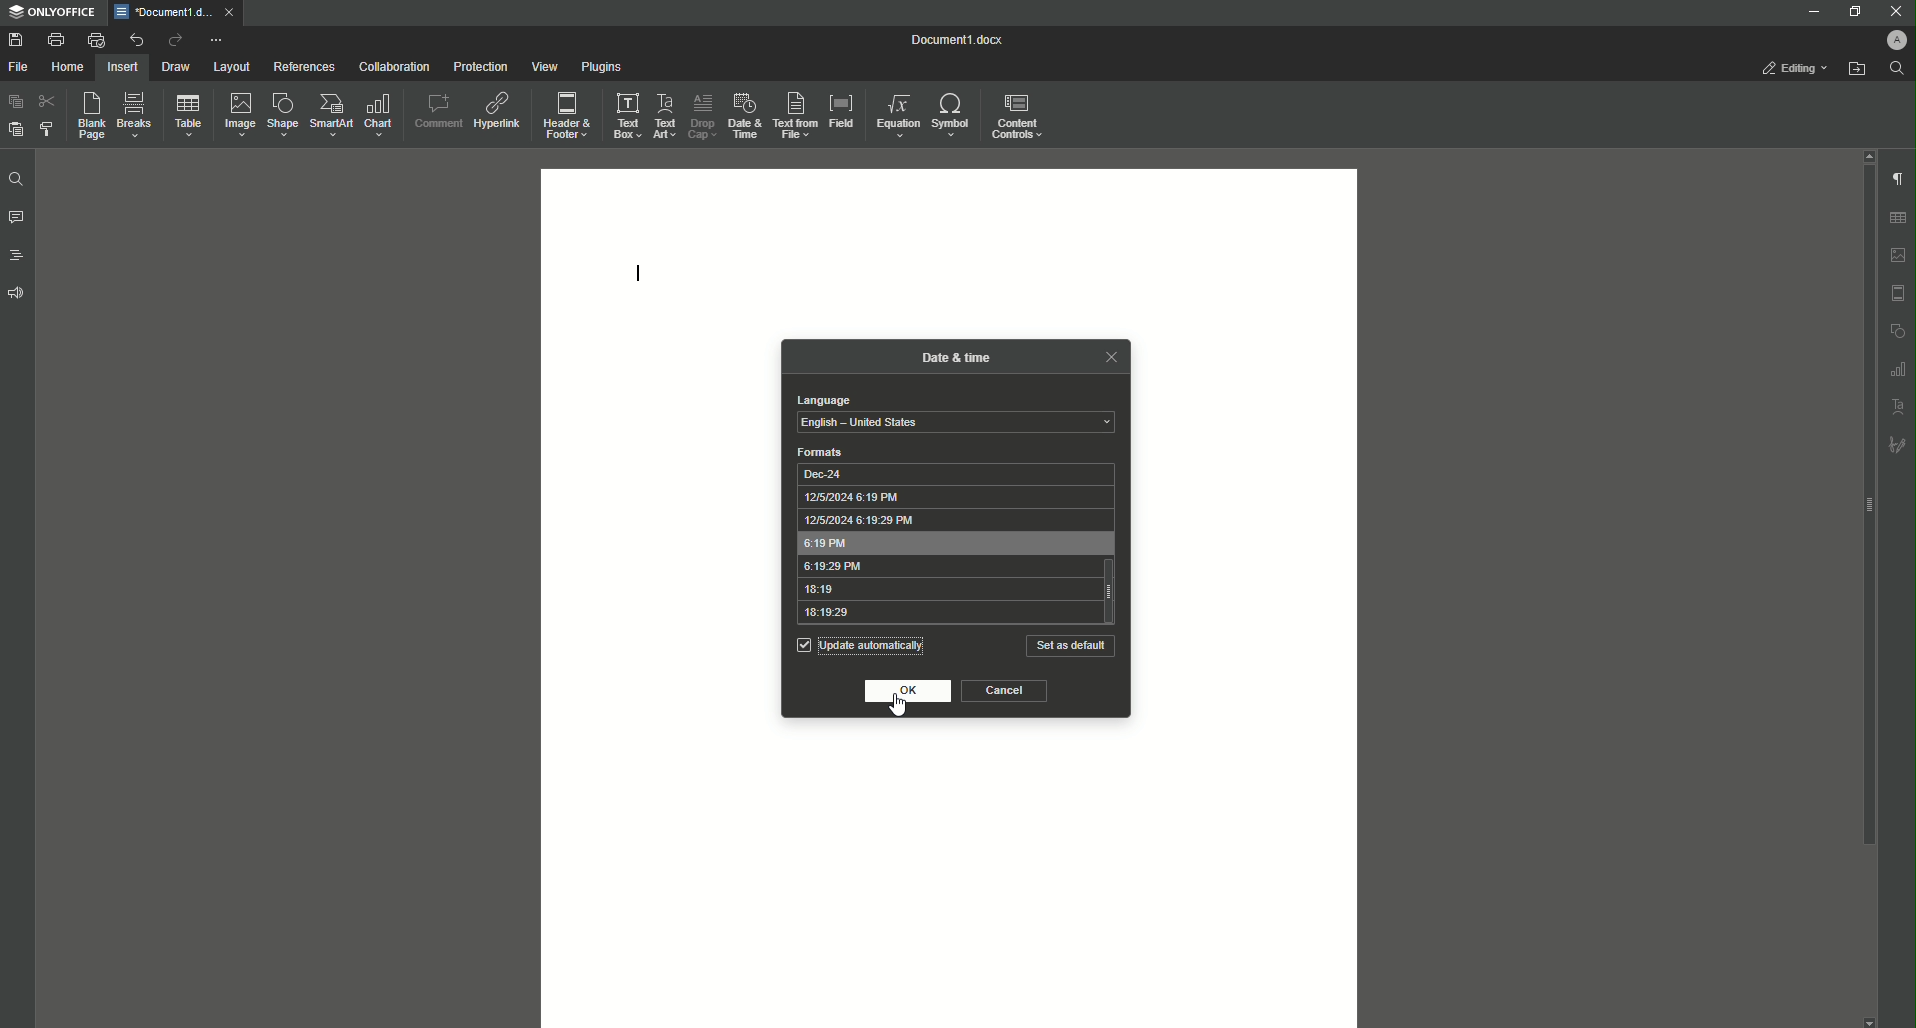  What do you see at coordinates (944, 614) in the screenshot?
I see `18:19:29` at bounding box center [944, 614].